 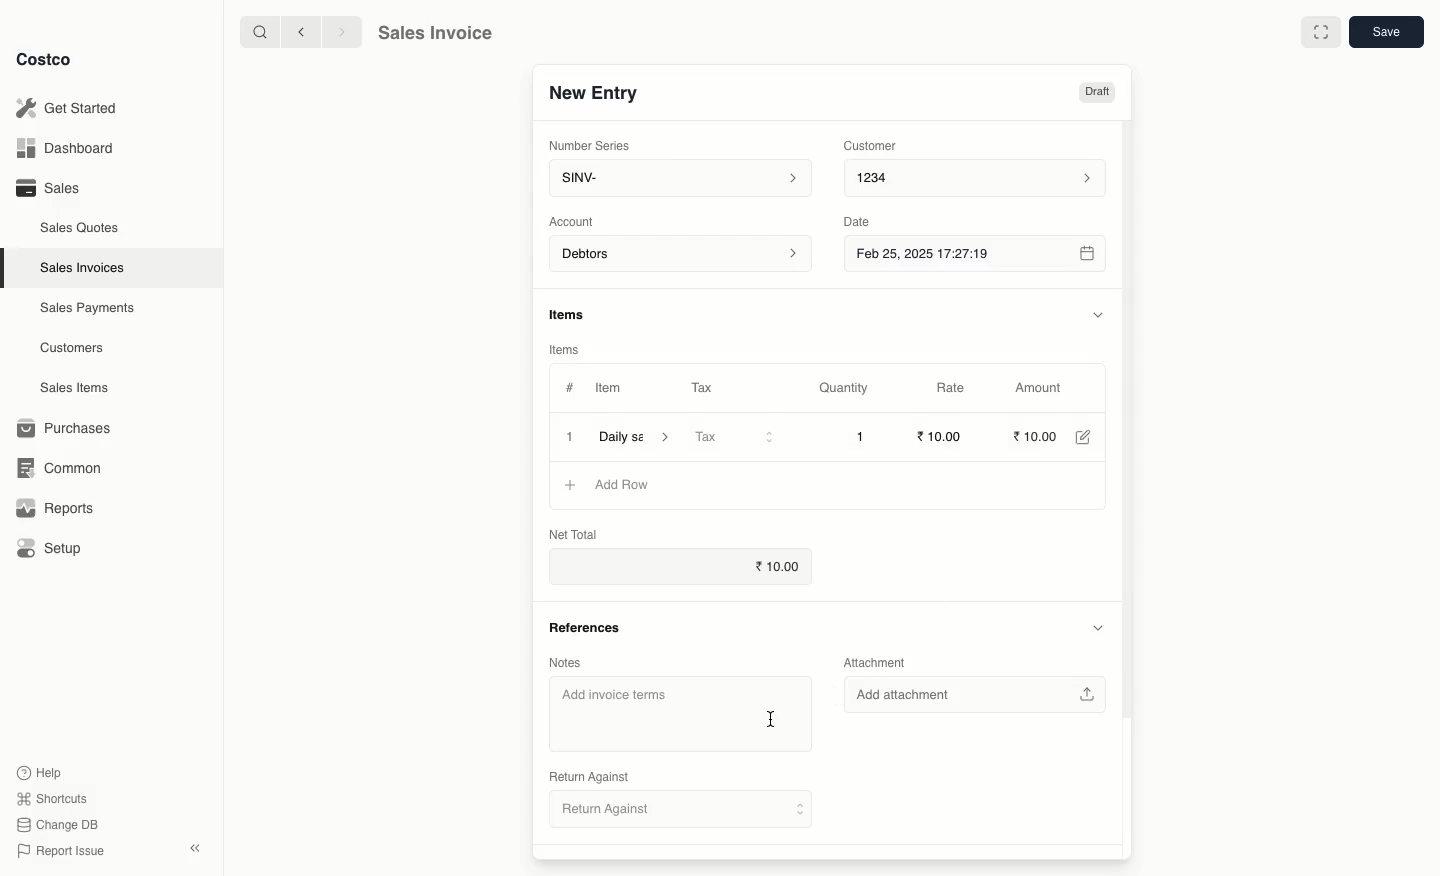 I want to click on Items, so click(x=565, y=347).